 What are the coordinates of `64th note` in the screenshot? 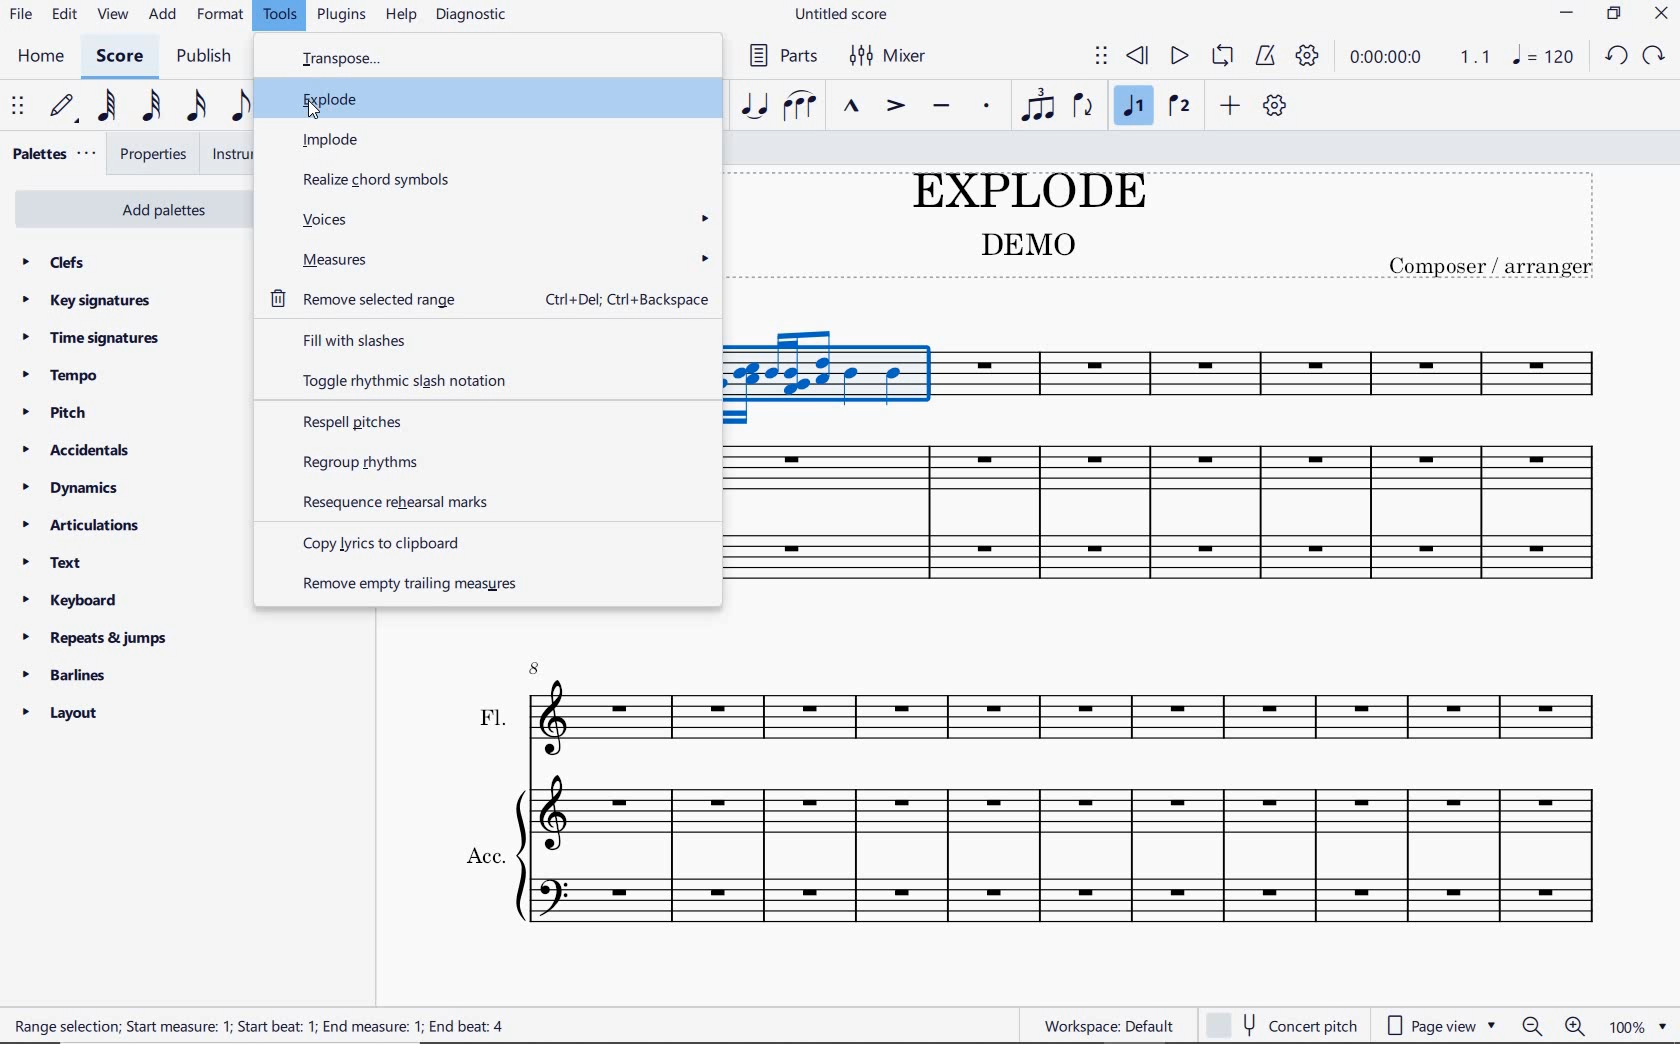 It's located at (107, 107).